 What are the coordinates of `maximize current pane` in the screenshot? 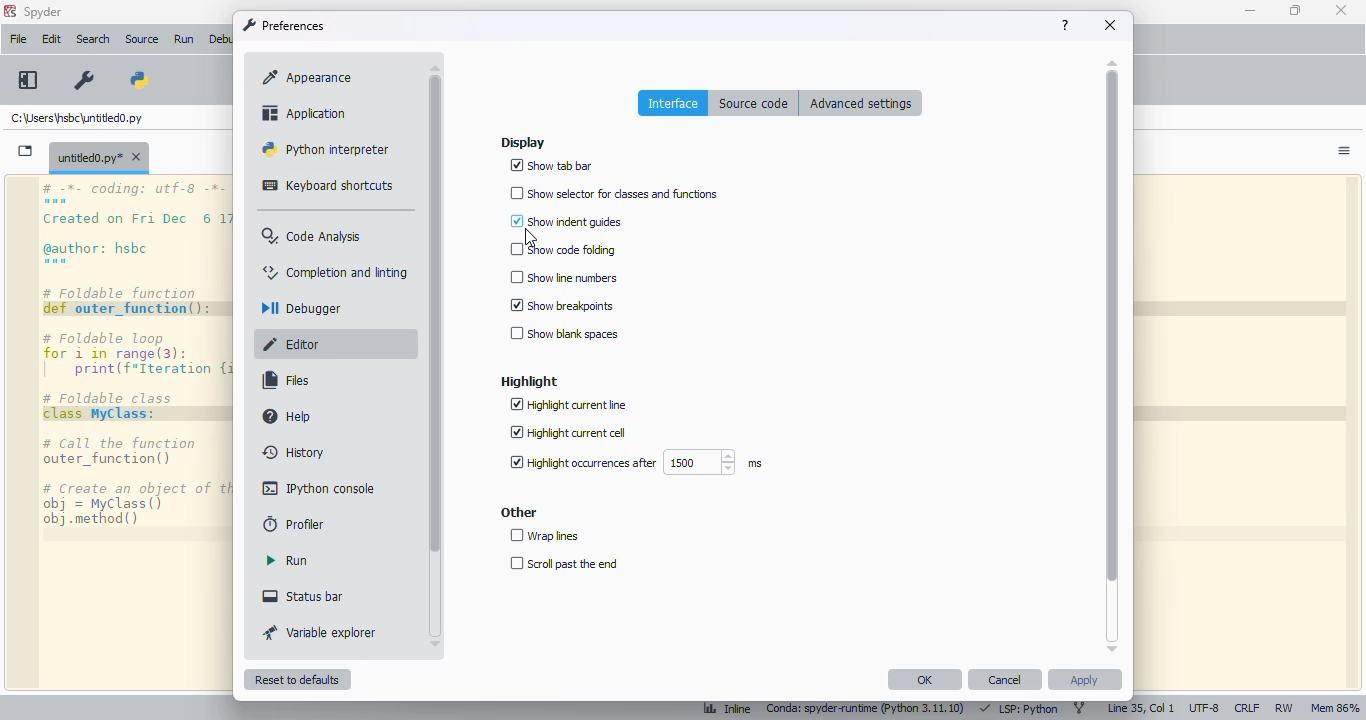 It's located at (27, 79).